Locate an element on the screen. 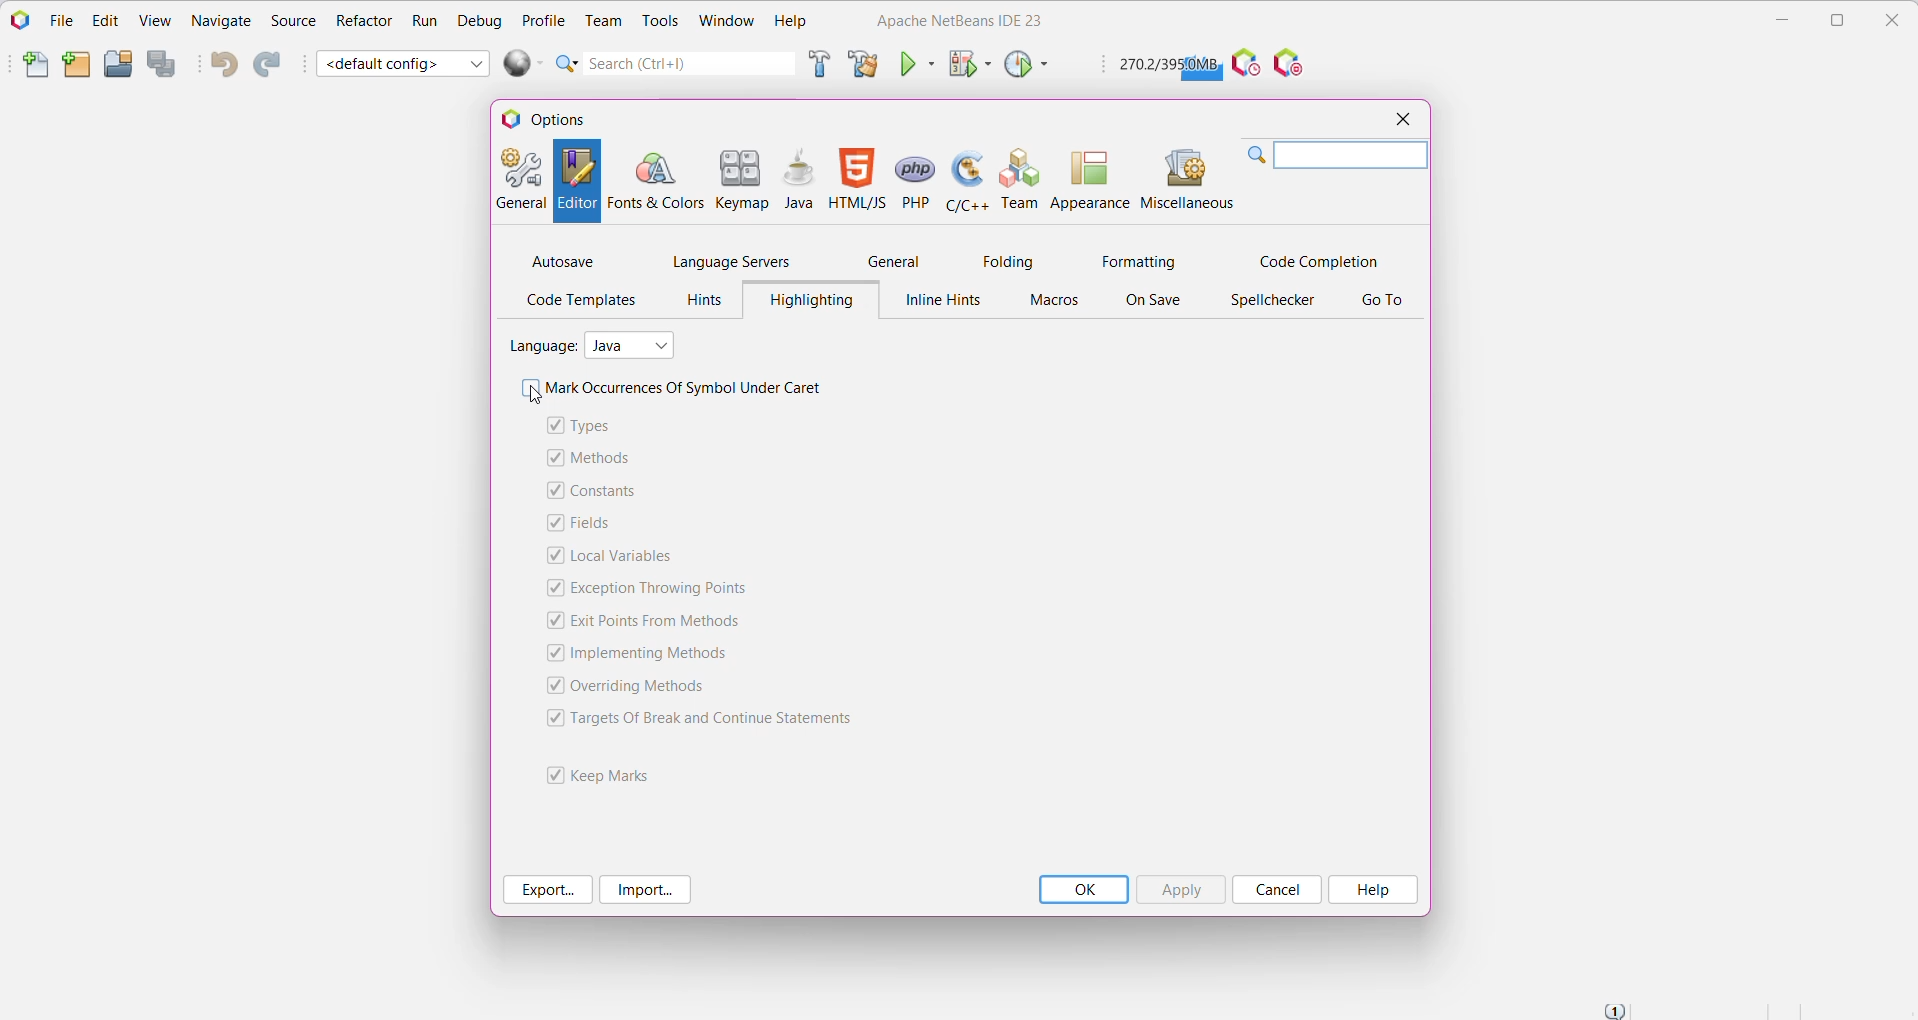 The image size is (1918, 1020). Inline Hints is located at coordinates (946, 302).